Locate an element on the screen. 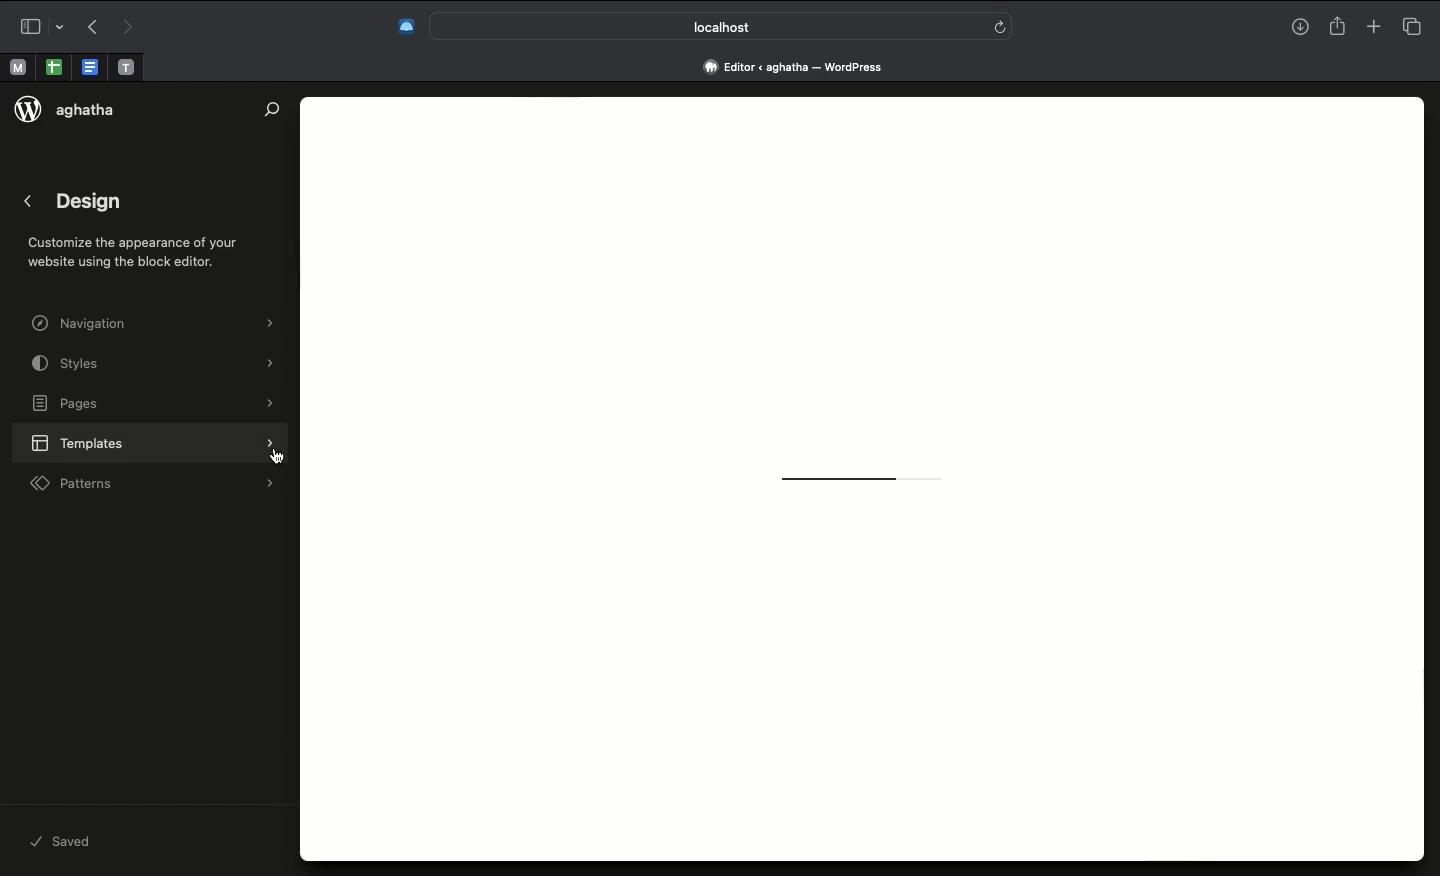 This screenshot has height=876, width=1440. Pages is located at coordinates (157, 407).